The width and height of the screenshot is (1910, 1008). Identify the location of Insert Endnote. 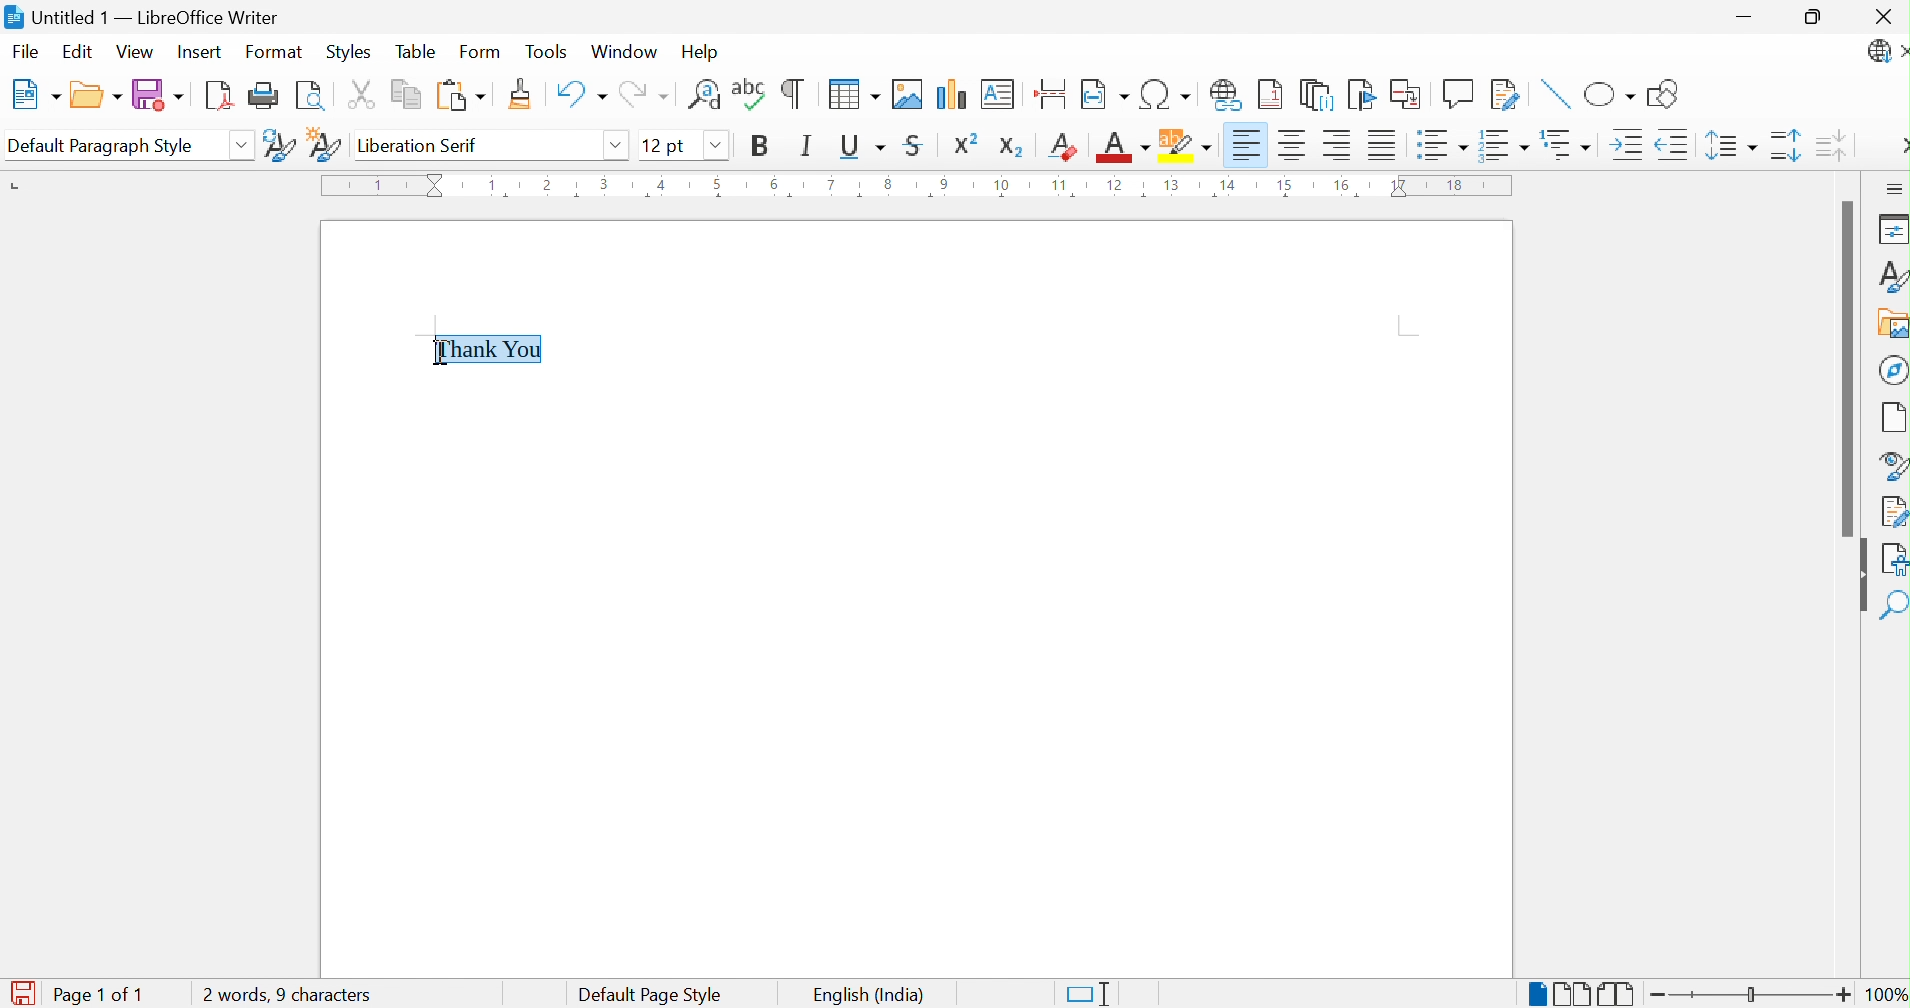
(1316, 97).